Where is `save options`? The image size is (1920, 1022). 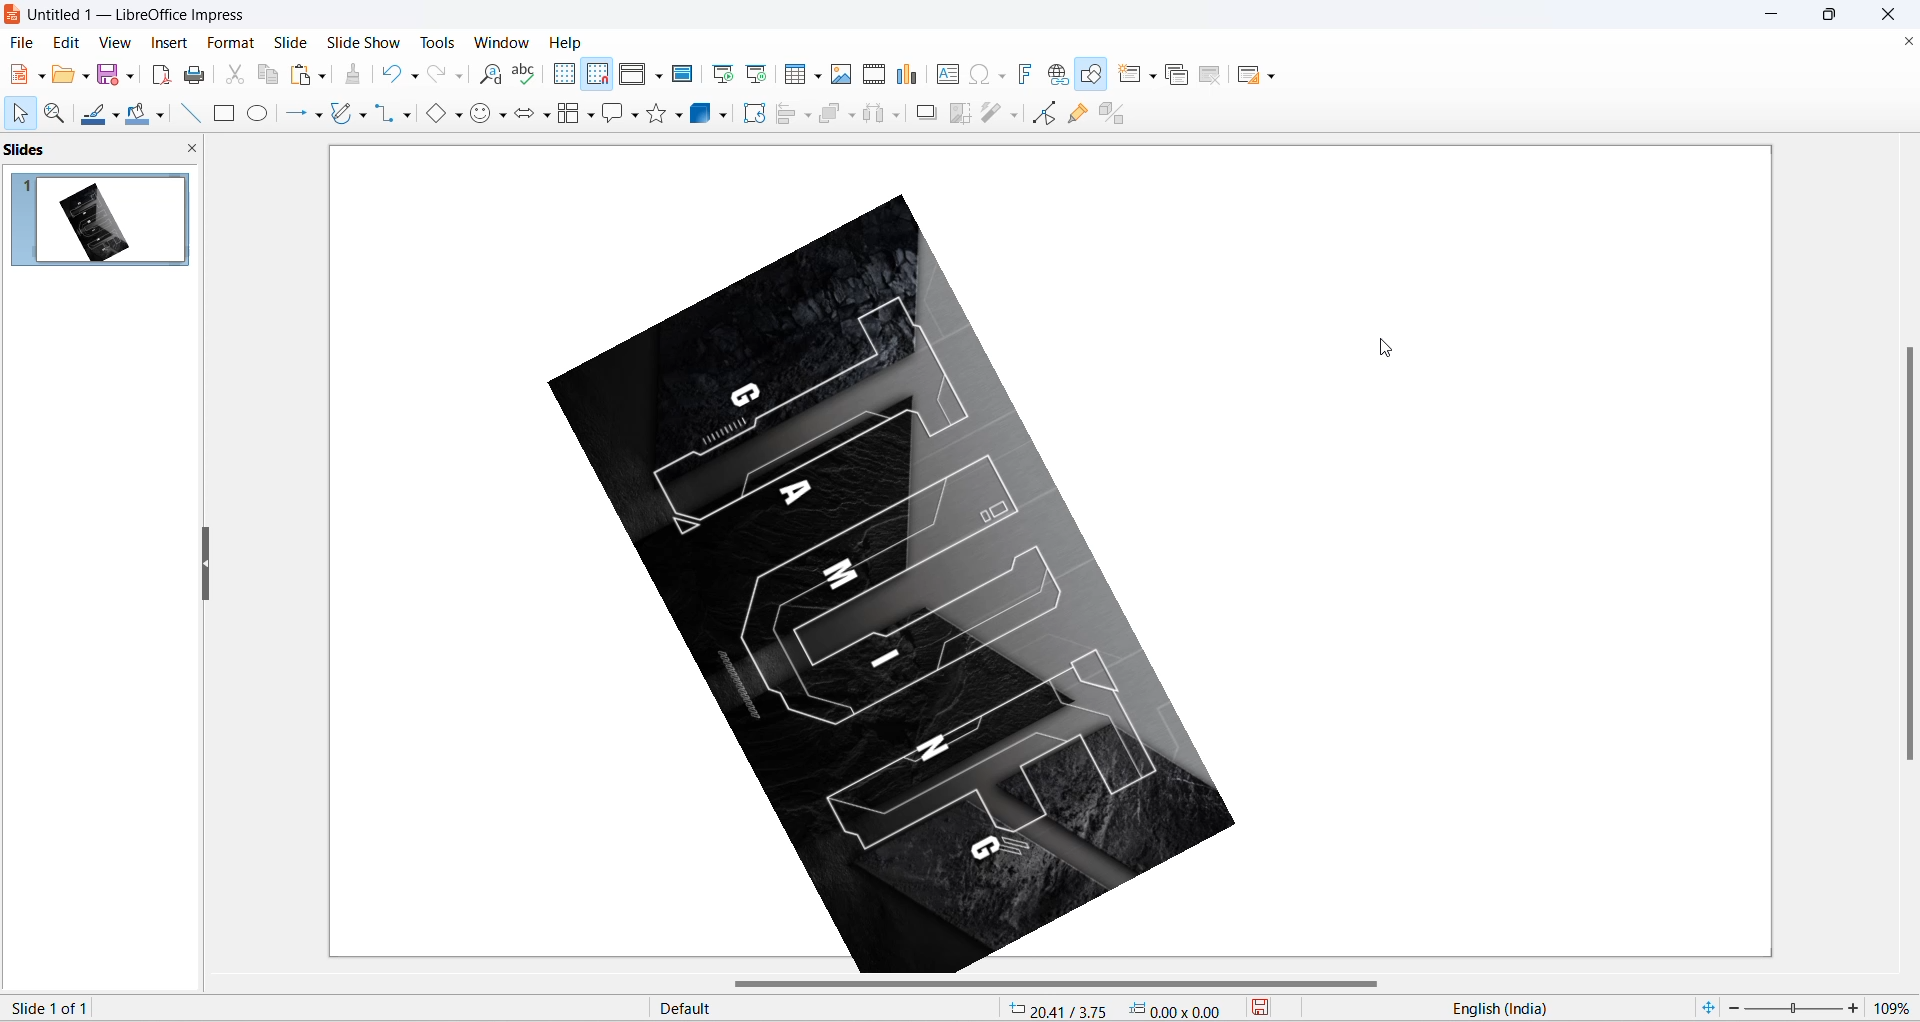 save options is located at coordinates (131, 74).